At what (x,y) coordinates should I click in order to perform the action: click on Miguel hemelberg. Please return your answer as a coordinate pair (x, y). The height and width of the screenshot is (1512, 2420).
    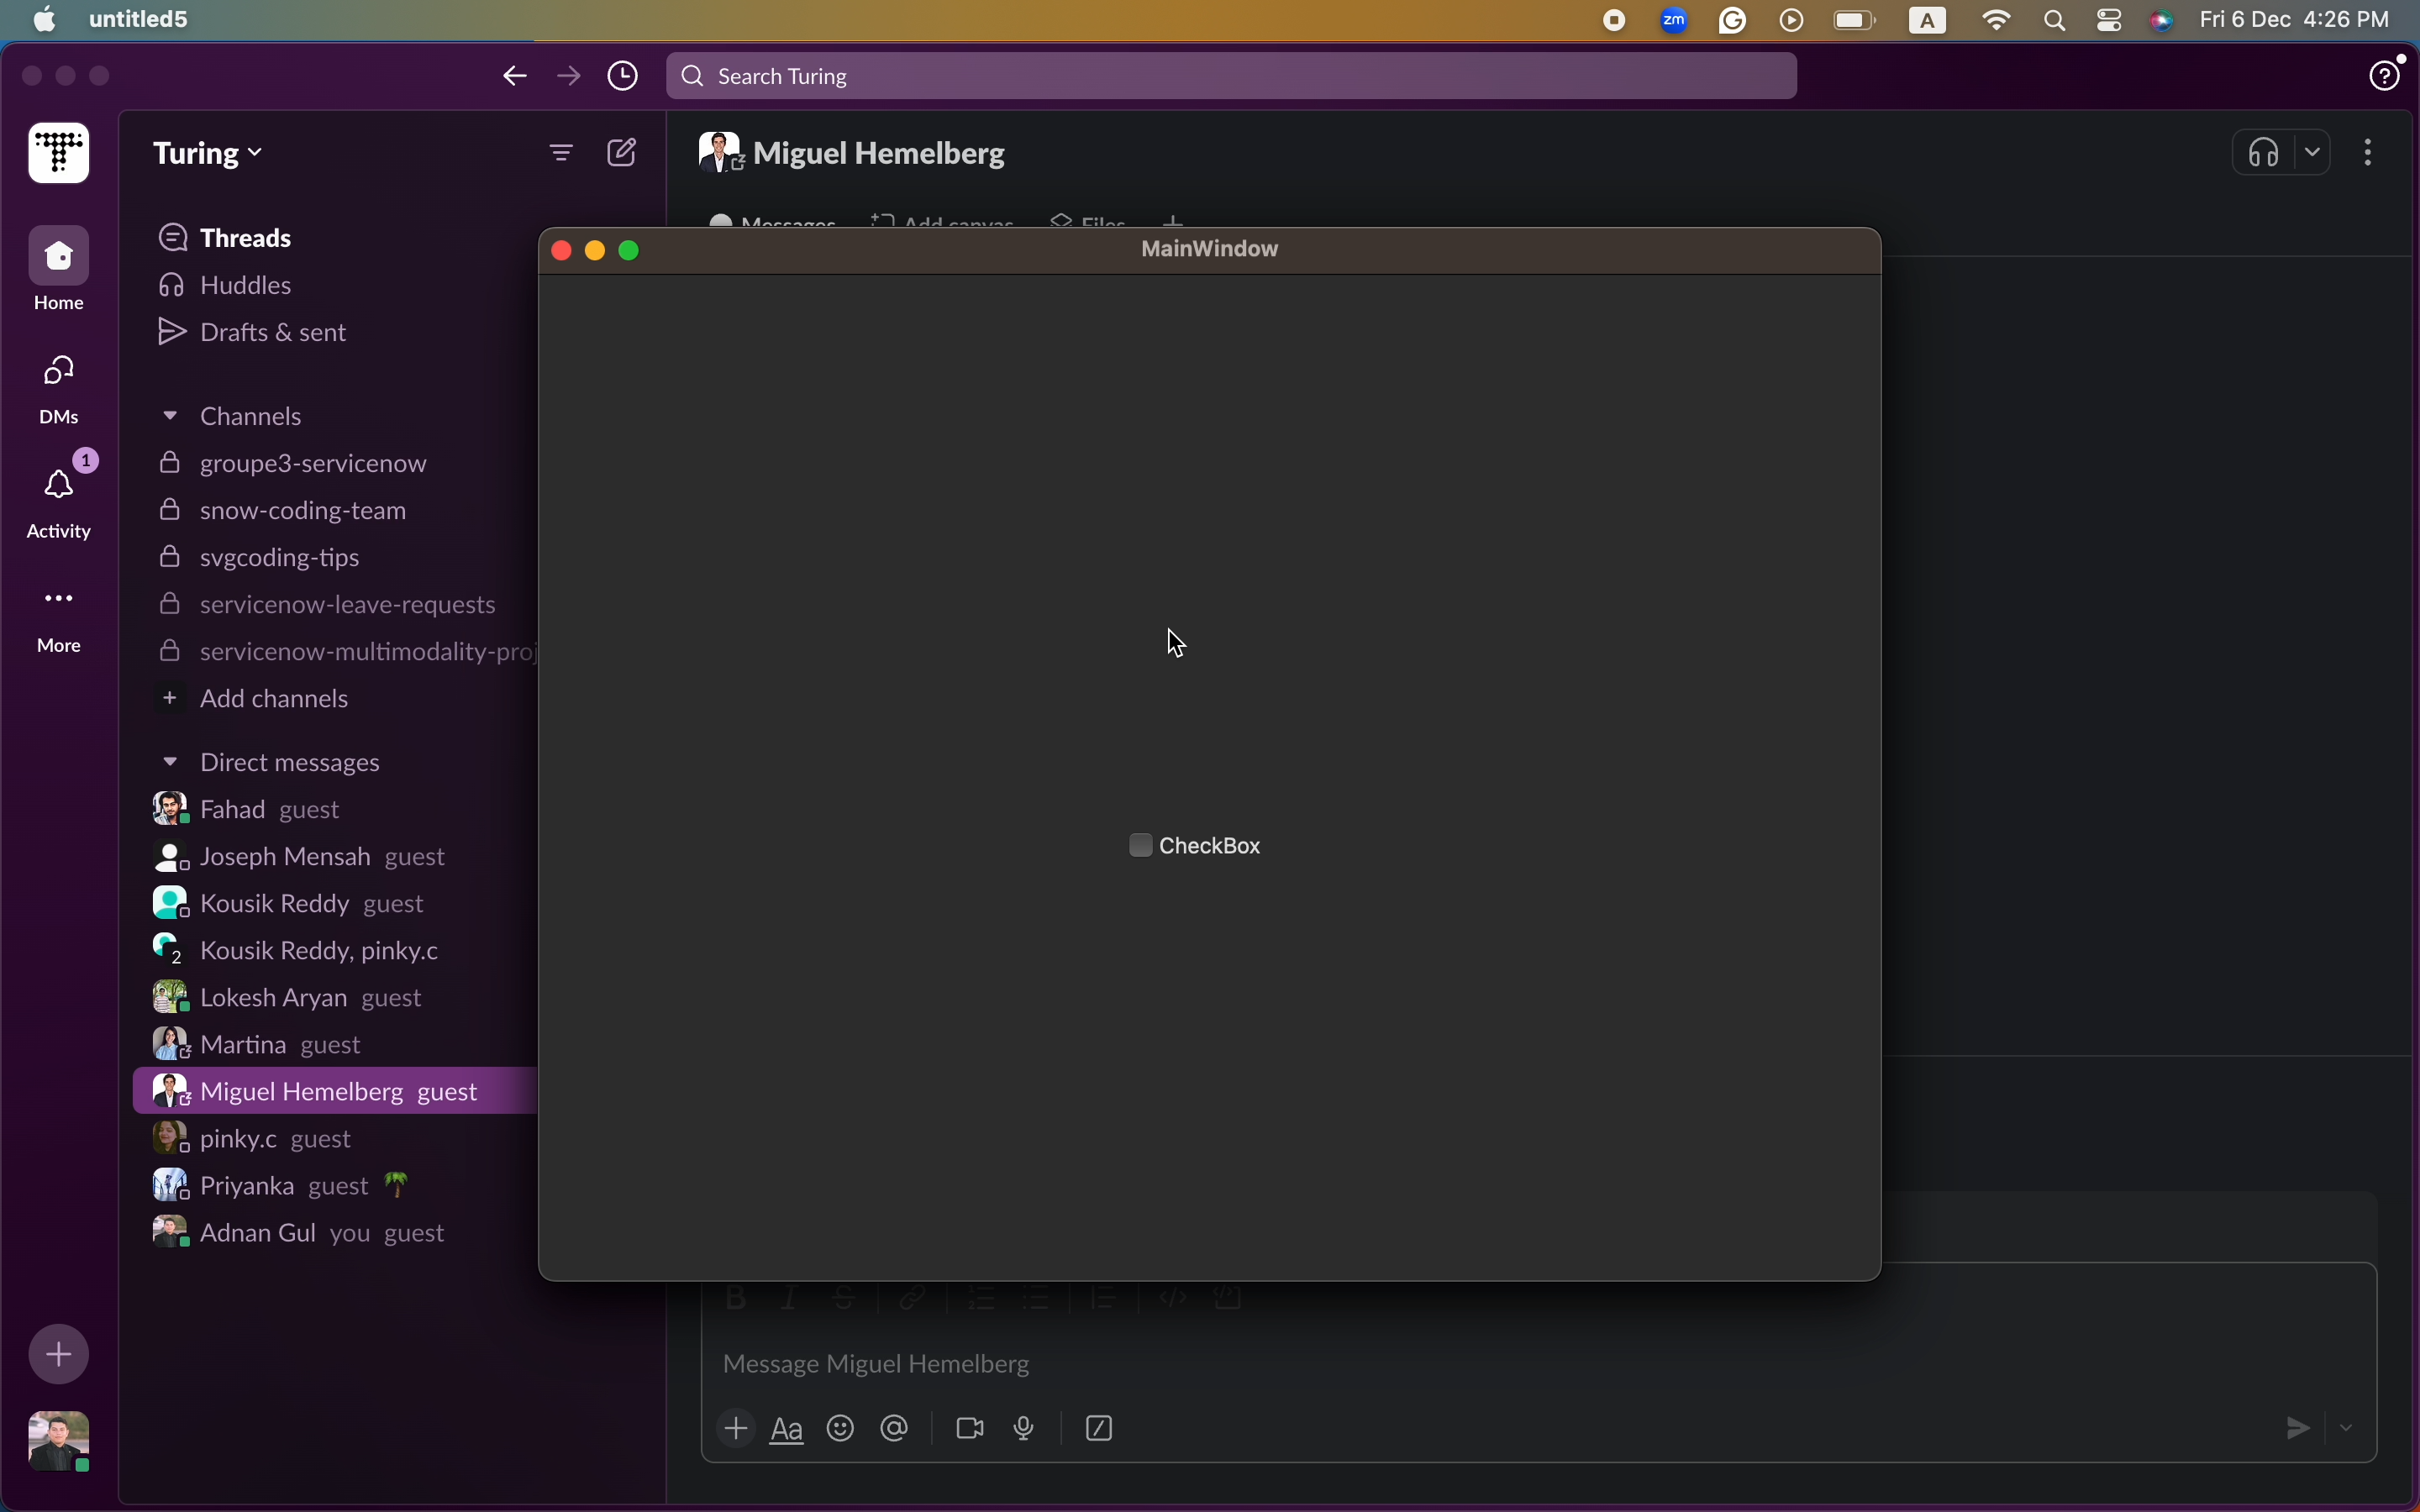
    Looking at the image, I should click on (858, 149).